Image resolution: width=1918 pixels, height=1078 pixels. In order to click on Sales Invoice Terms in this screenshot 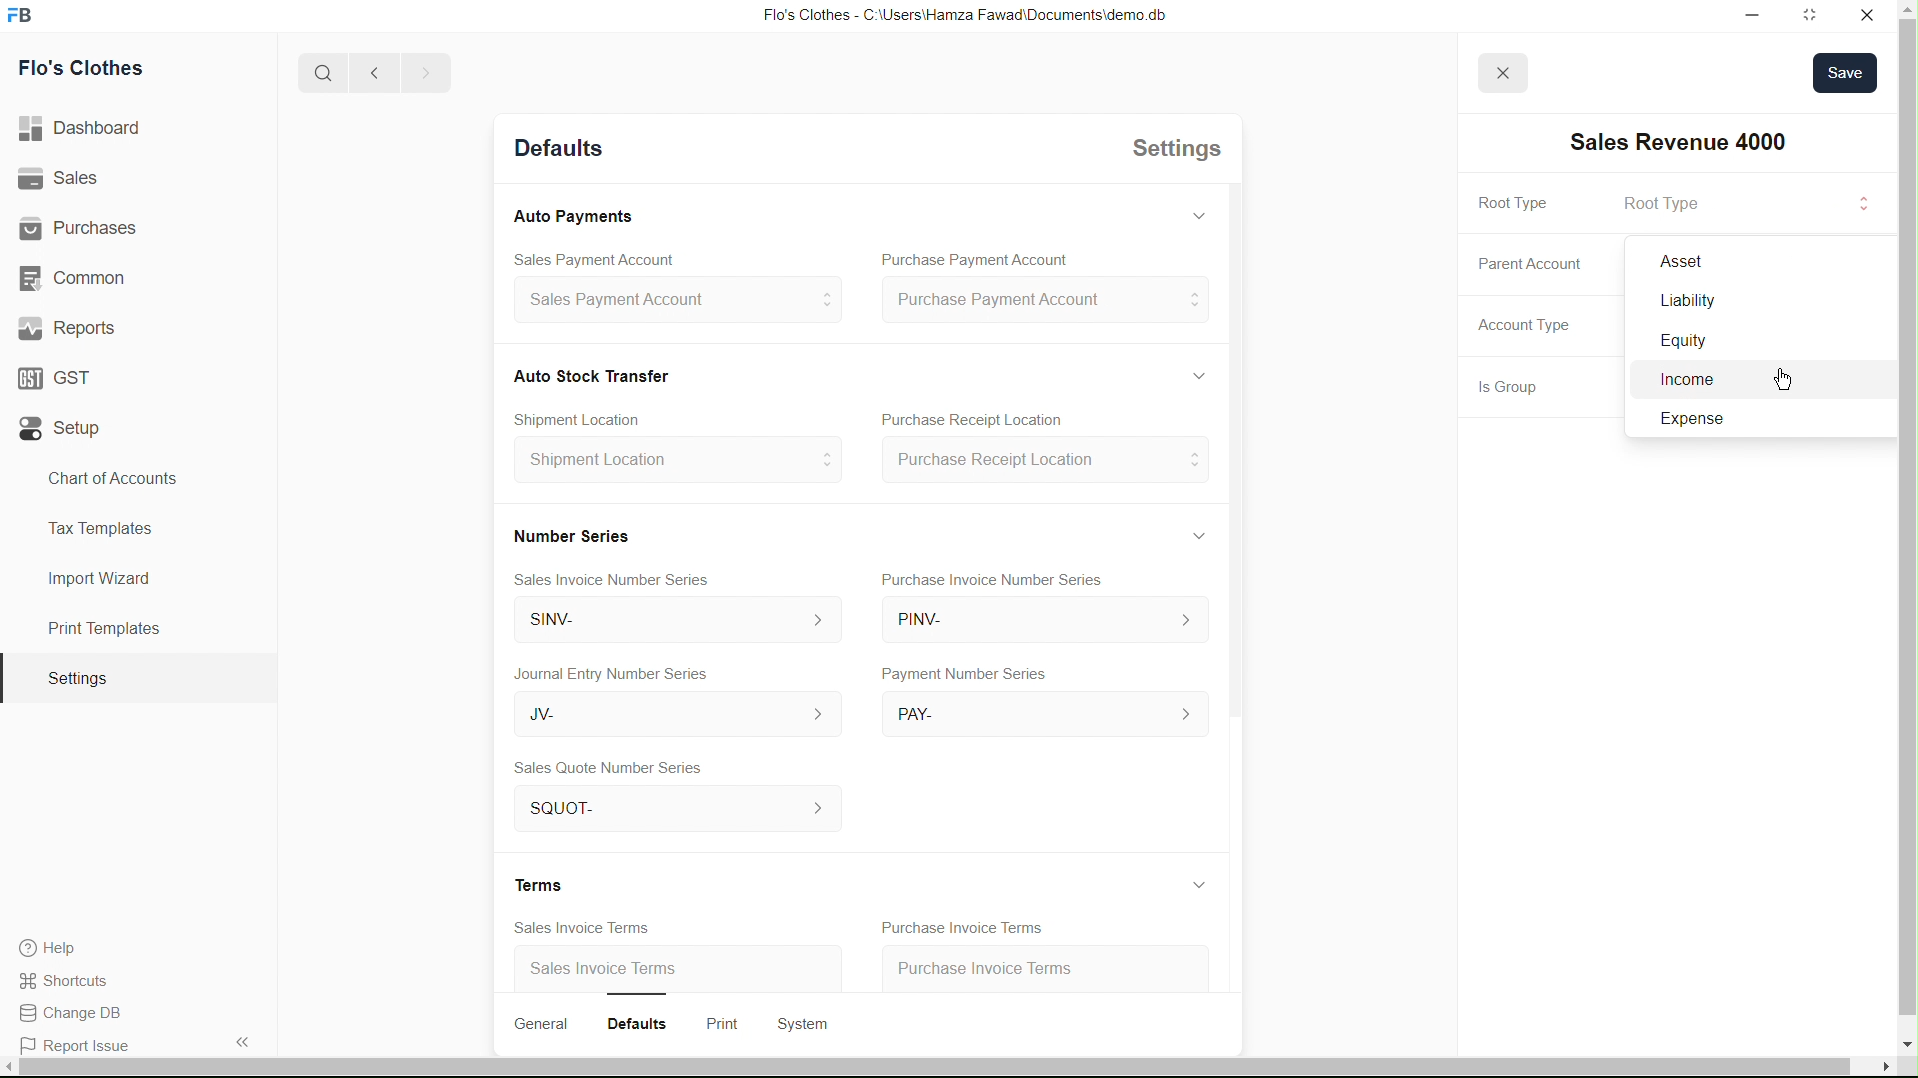, I will do `click(617, 971)`.